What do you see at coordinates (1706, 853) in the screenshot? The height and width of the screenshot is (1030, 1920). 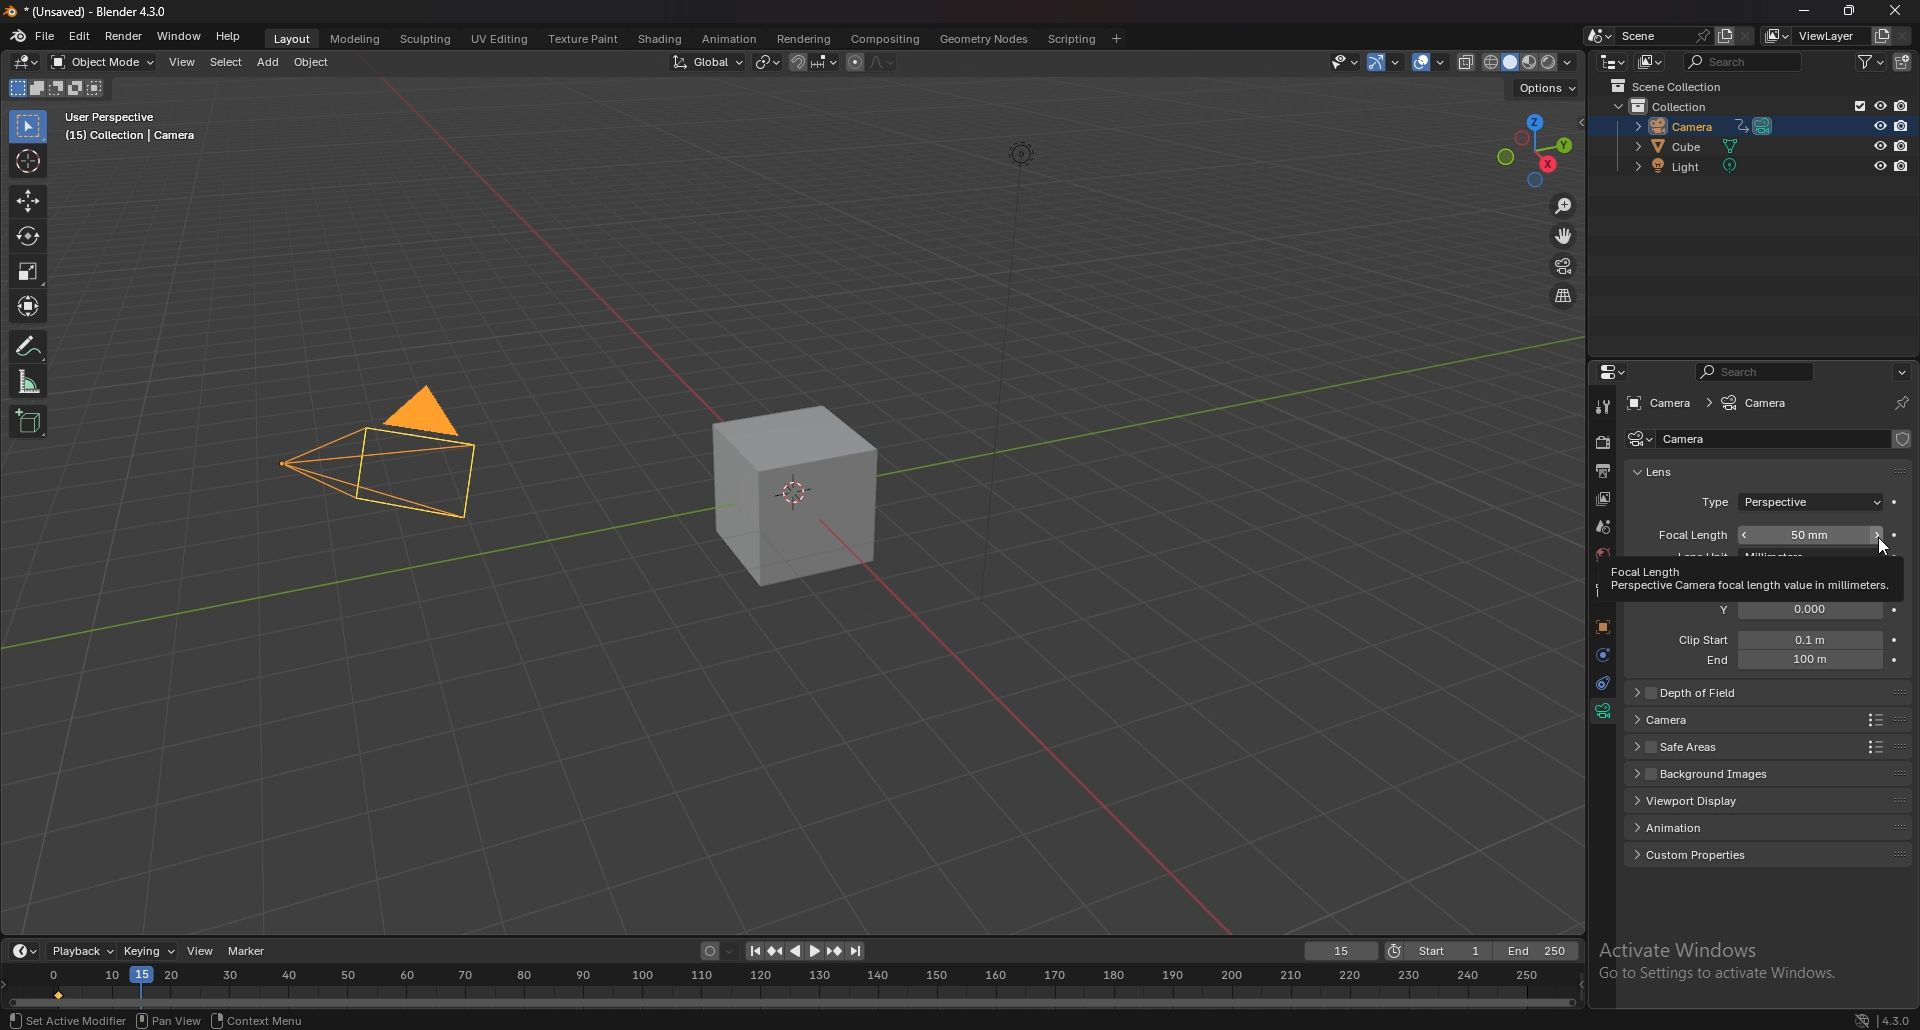 I see `custom properties` at bounding box center [1706, 853].